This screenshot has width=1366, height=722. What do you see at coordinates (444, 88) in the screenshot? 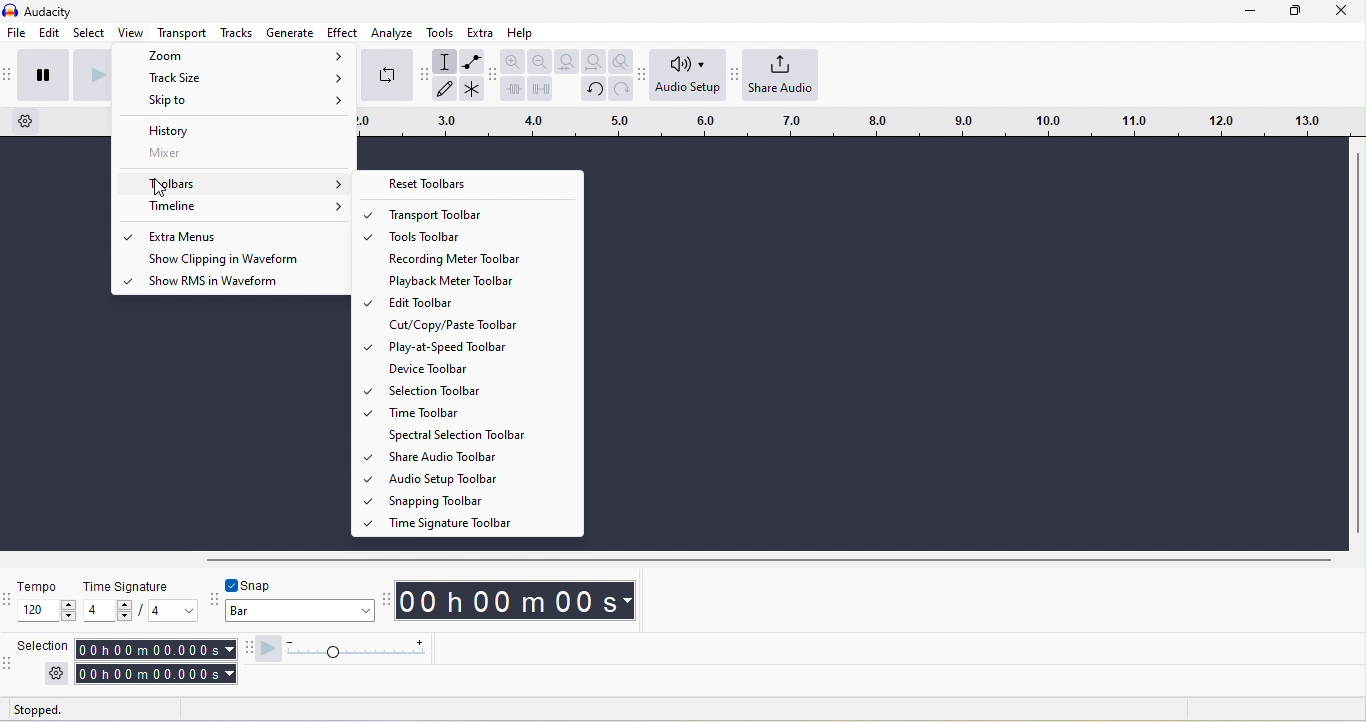
I see `draw tool` at bounding box center [444, 88].